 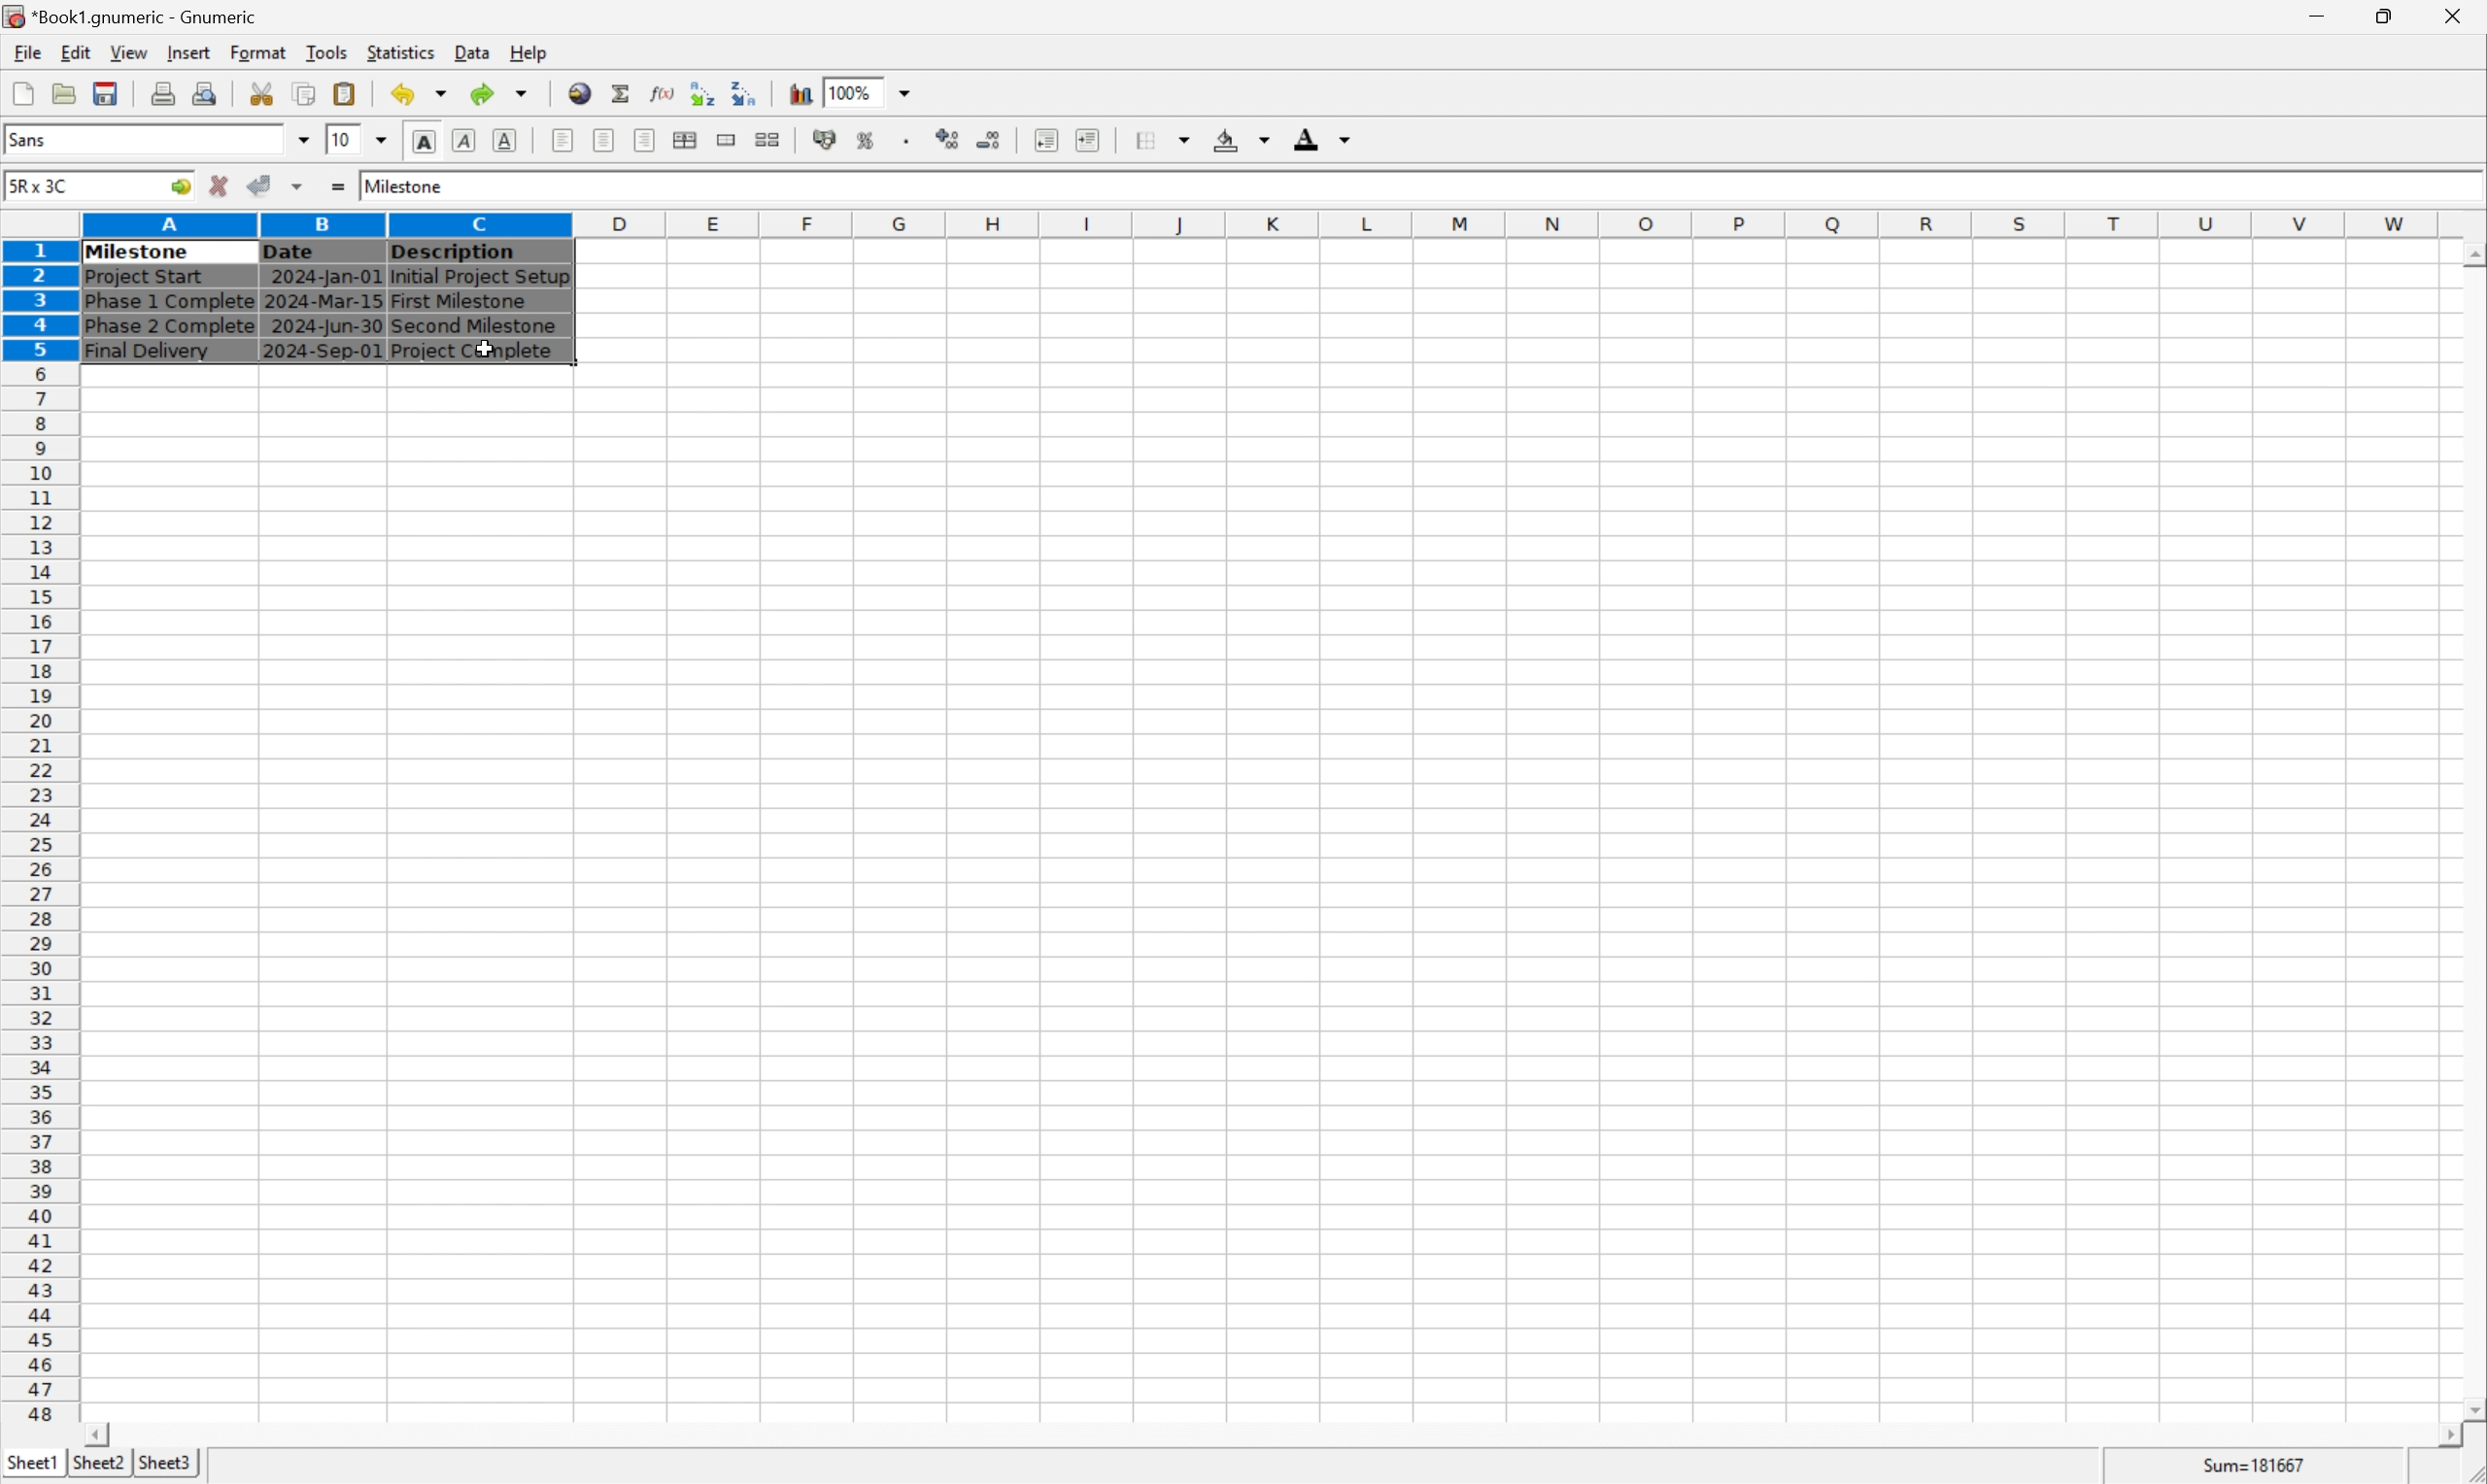 I want to click on format, so click(x=257, y=51).